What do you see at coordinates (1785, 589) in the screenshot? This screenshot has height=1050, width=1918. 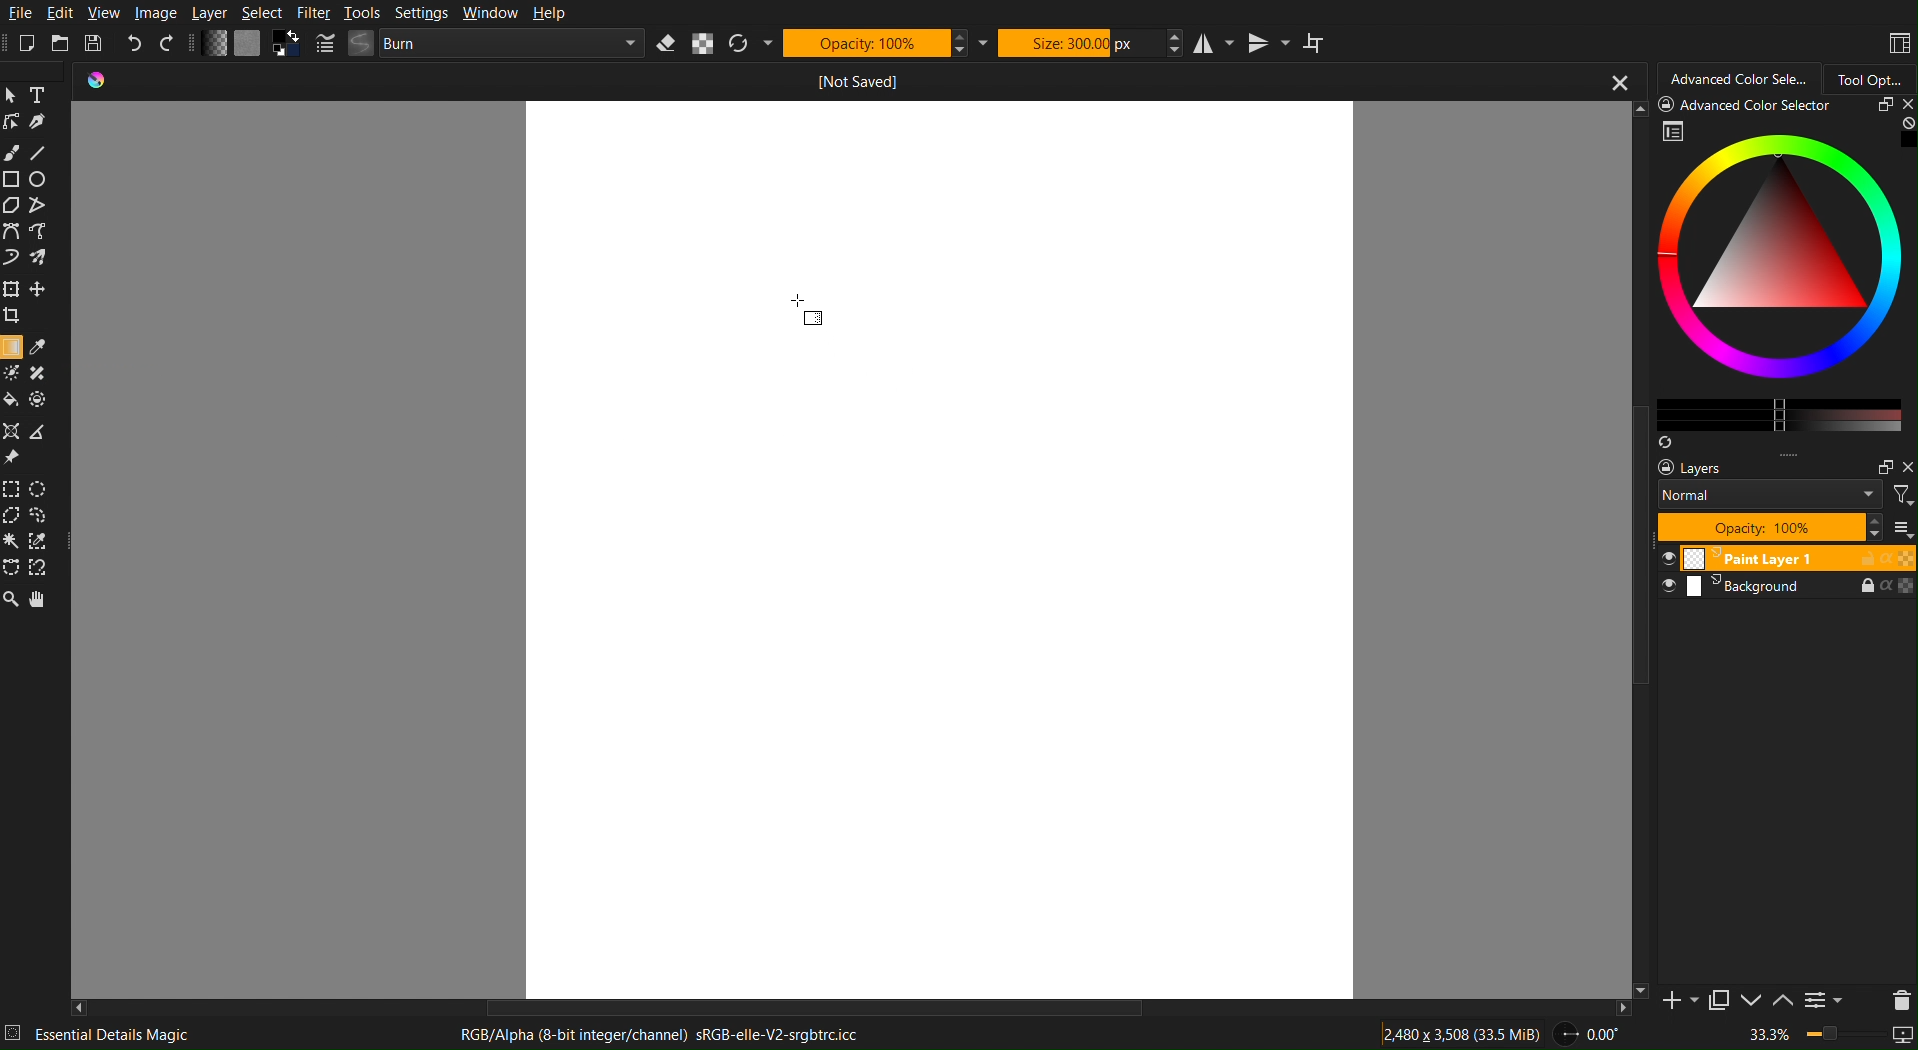 I see `Background` at bounding box center [1785, 589].